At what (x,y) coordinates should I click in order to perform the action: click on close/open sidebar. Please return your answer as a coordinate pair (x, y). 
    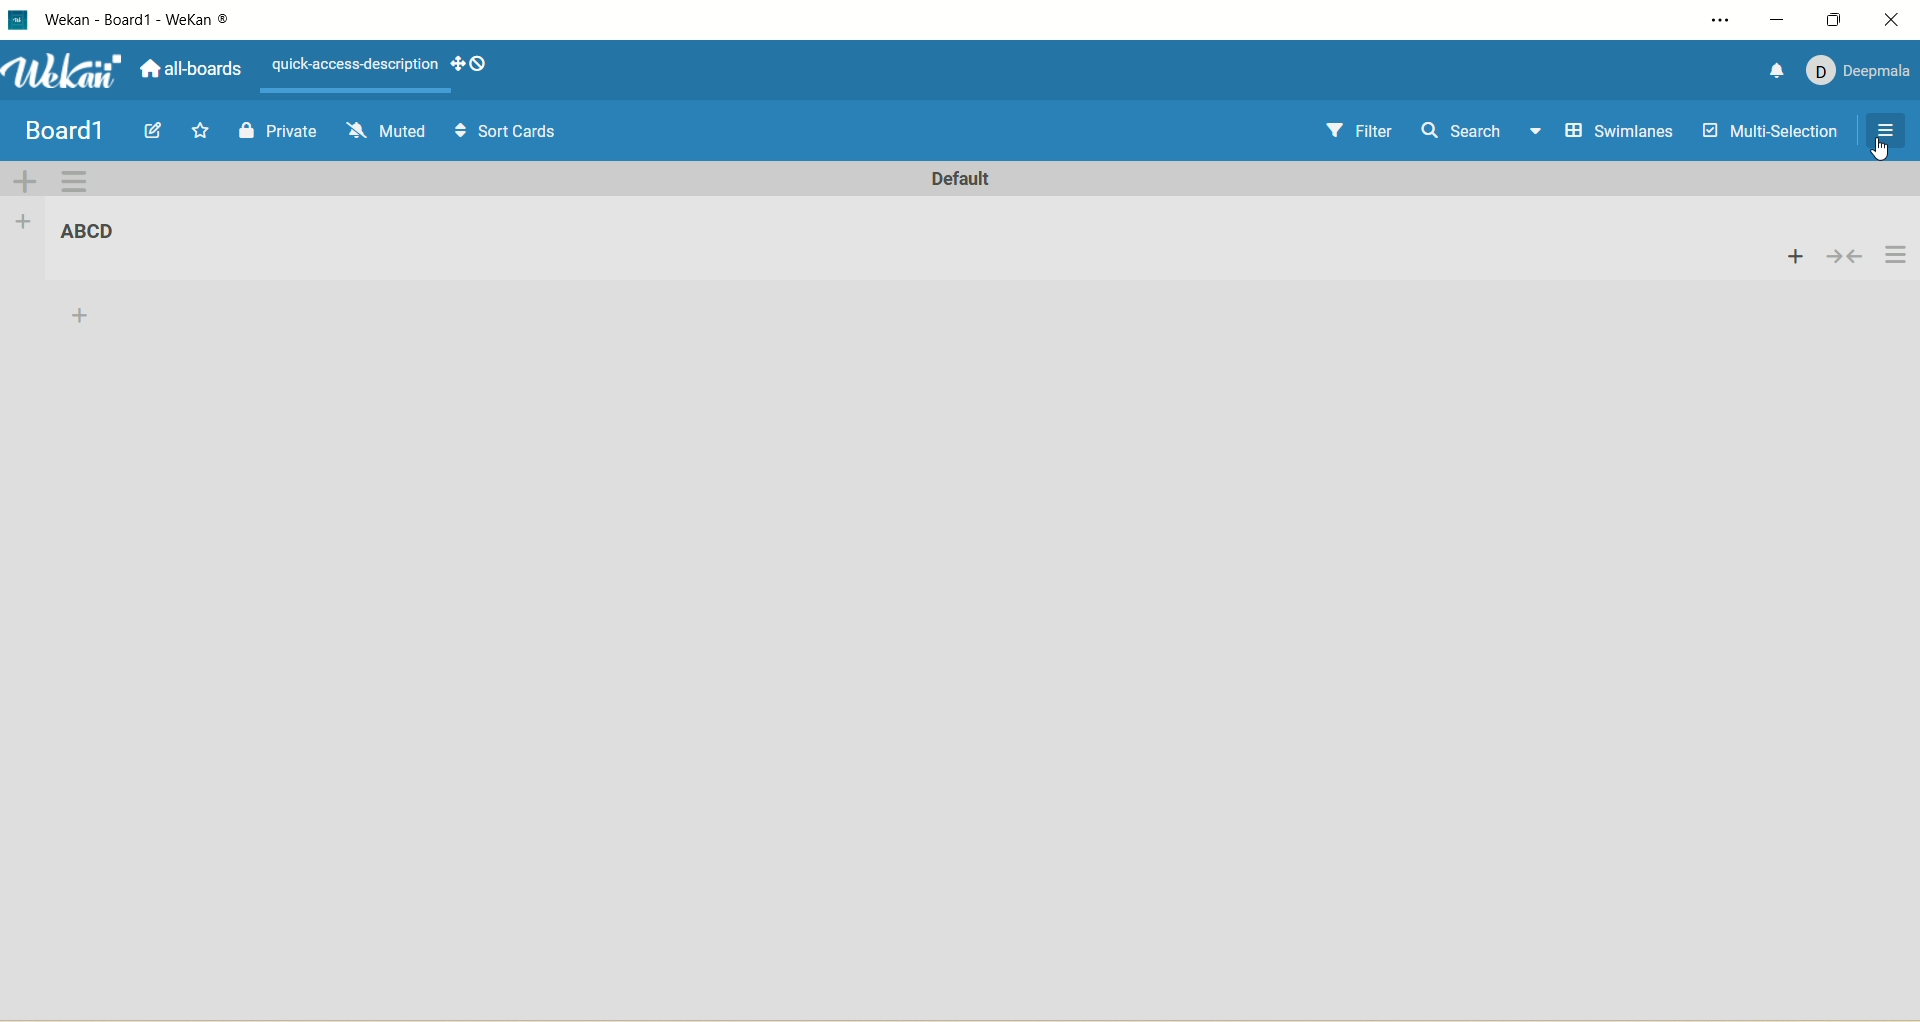
    Looking at the image, I should click on (1883, 134).